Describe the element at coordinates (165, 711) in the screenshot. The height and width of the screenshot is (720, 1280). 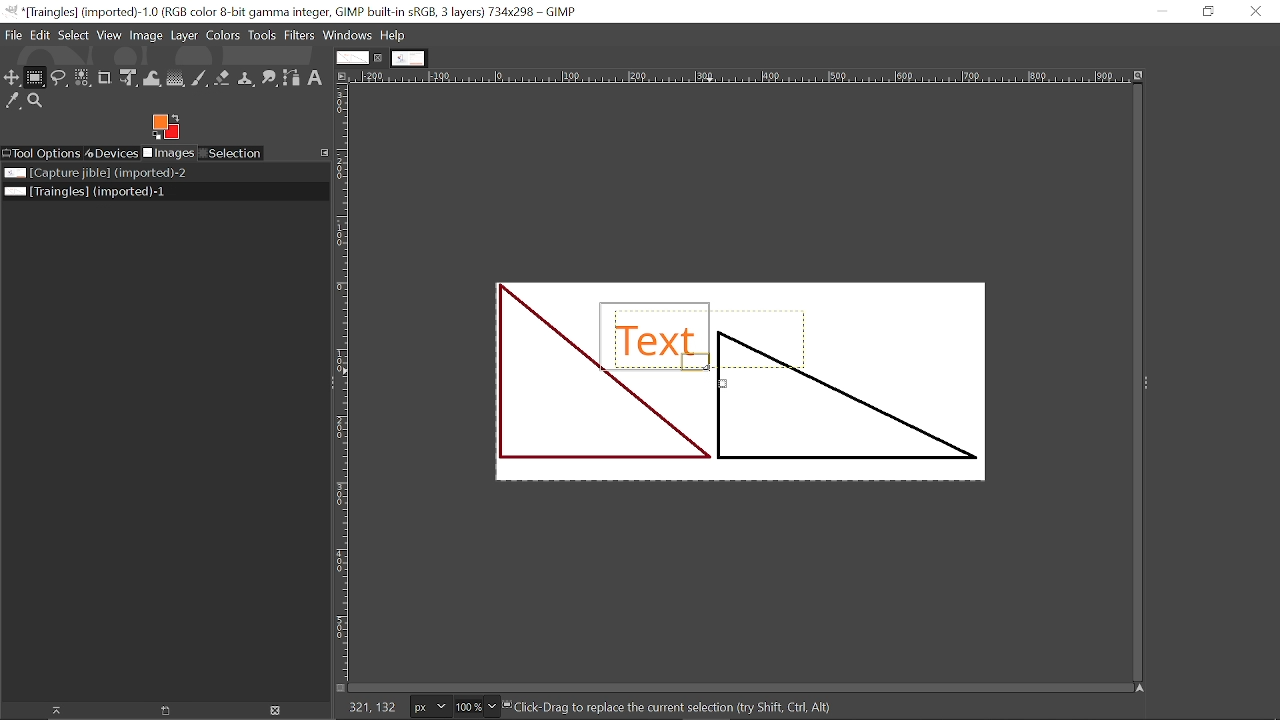
I see `Open new display for this image` at that location.